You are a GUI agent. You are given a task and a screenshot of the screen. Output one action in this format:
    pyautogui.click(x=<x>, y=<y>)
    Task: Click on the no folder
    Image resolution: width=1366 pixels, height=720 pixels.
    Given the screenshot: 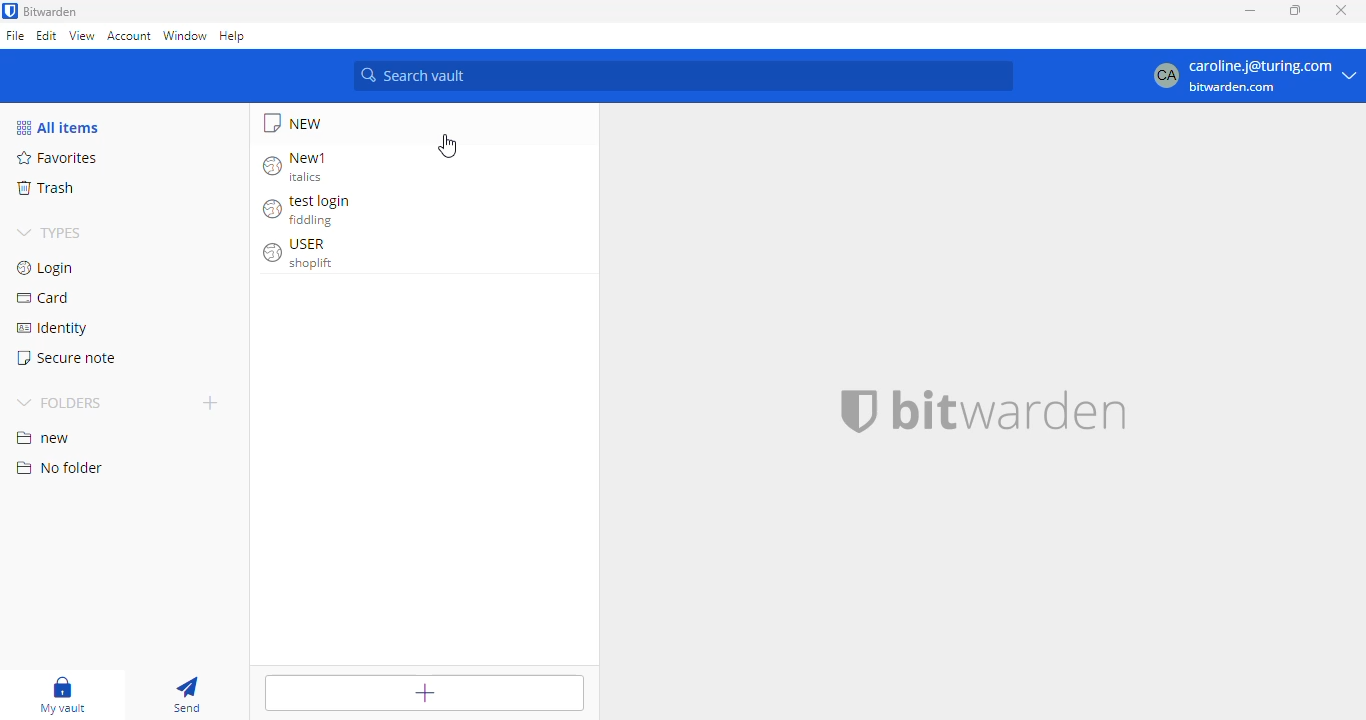 What is the action you would take?
    pyautogui.click(x=58, y=468)
    